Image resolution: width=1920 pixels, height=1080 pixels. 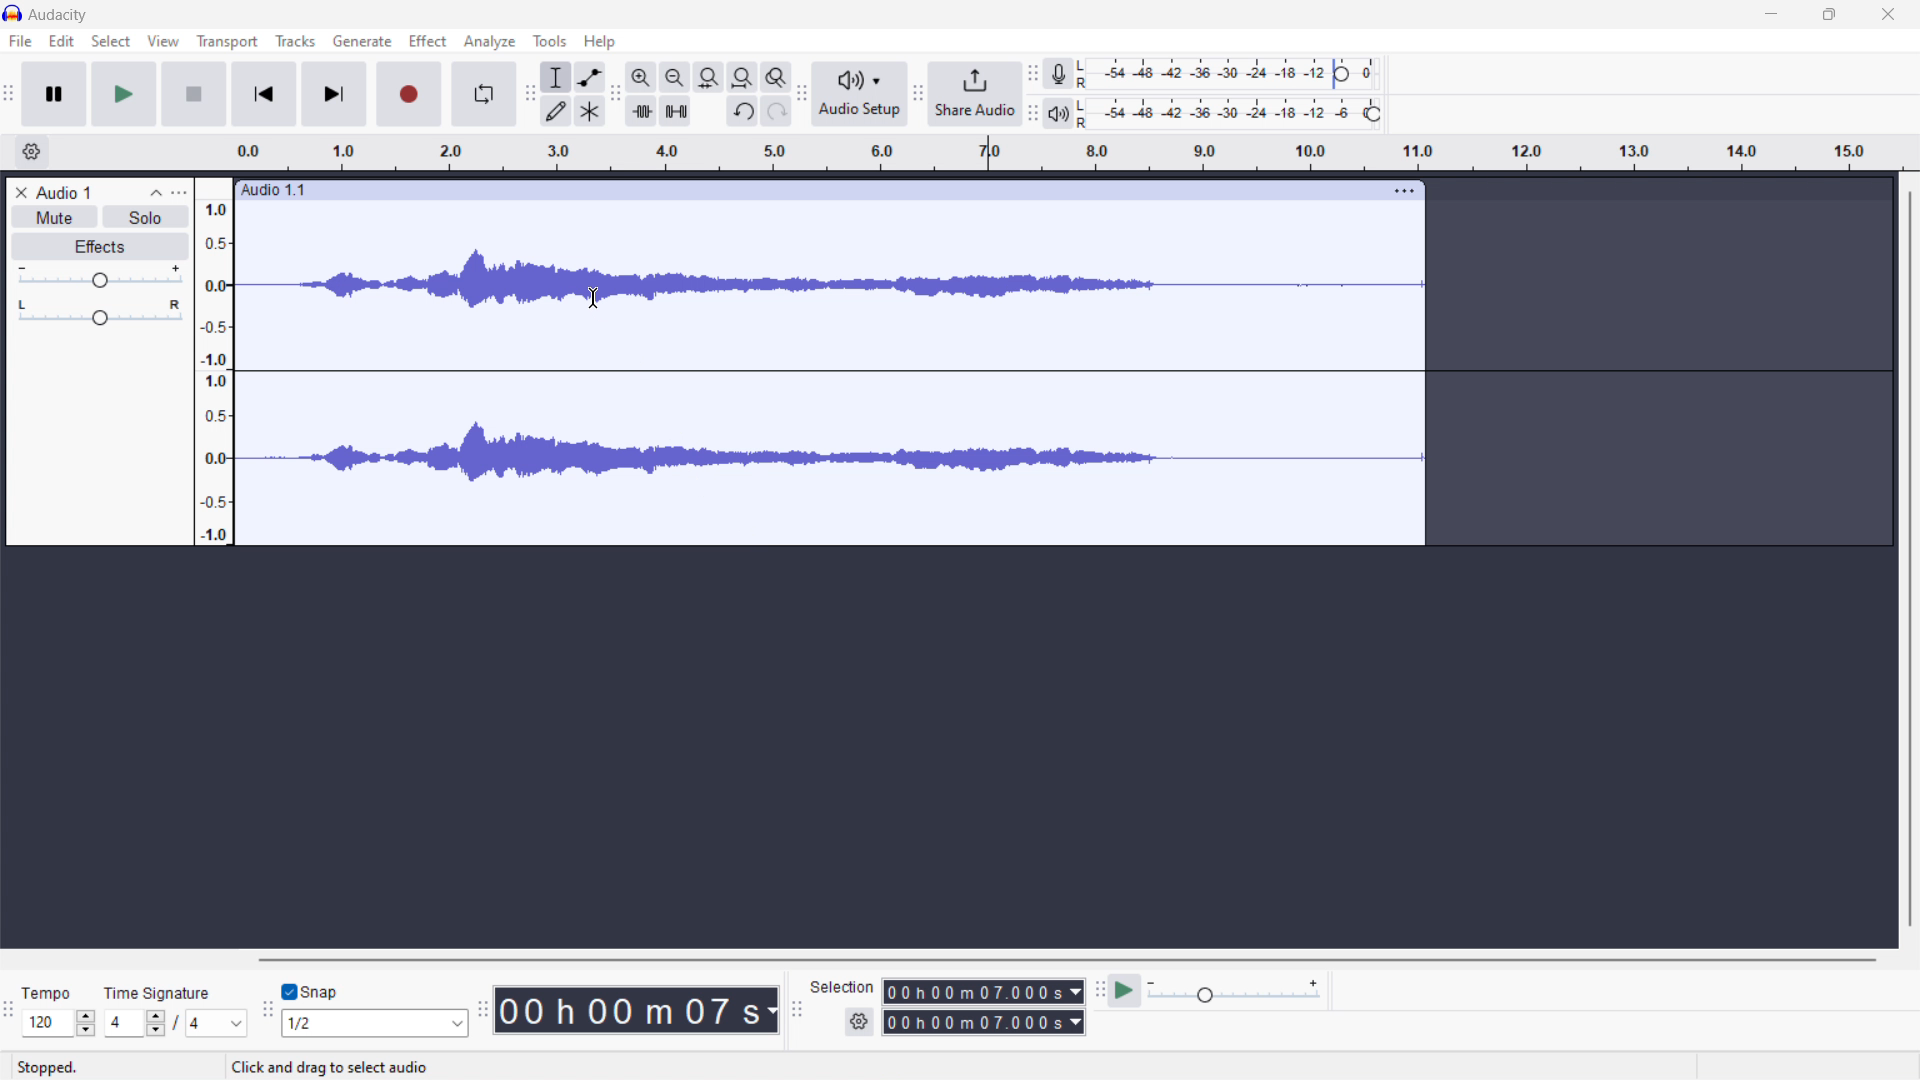 What do you see at coordinates (99, 247) in the screenshot?
I see `effects` at bounding box center [99, 247].